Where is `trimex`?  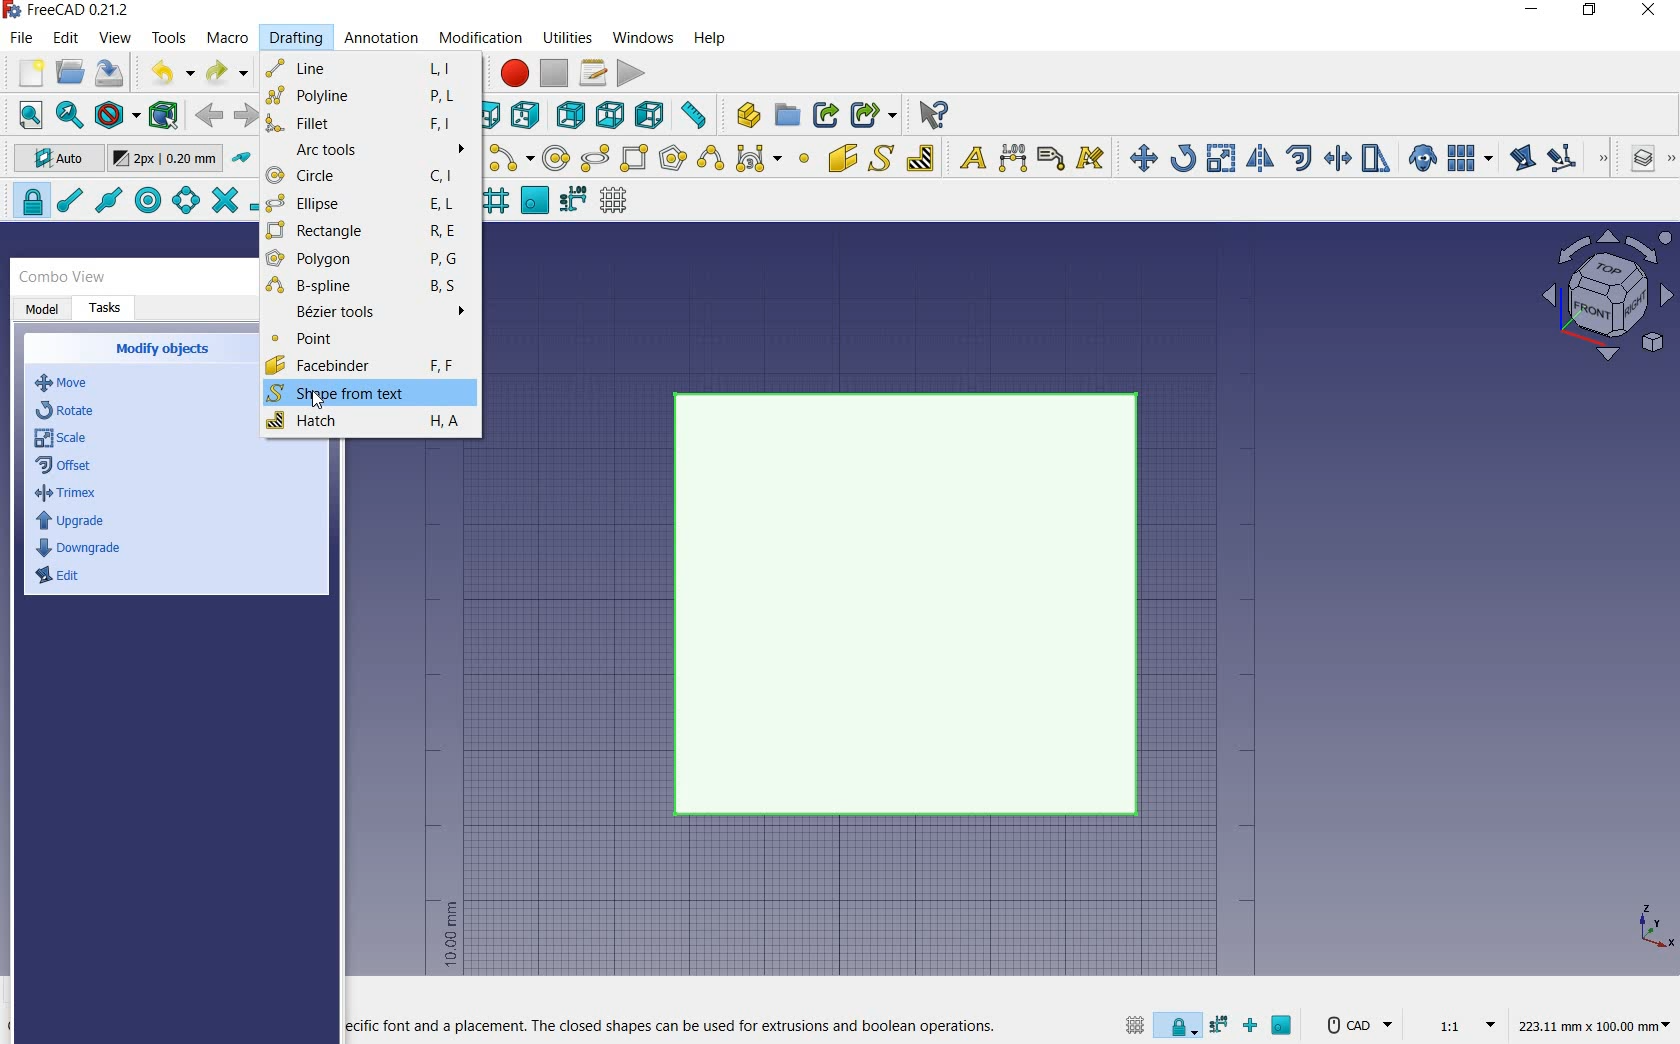
trimex is located at coordinates (1336, 160).